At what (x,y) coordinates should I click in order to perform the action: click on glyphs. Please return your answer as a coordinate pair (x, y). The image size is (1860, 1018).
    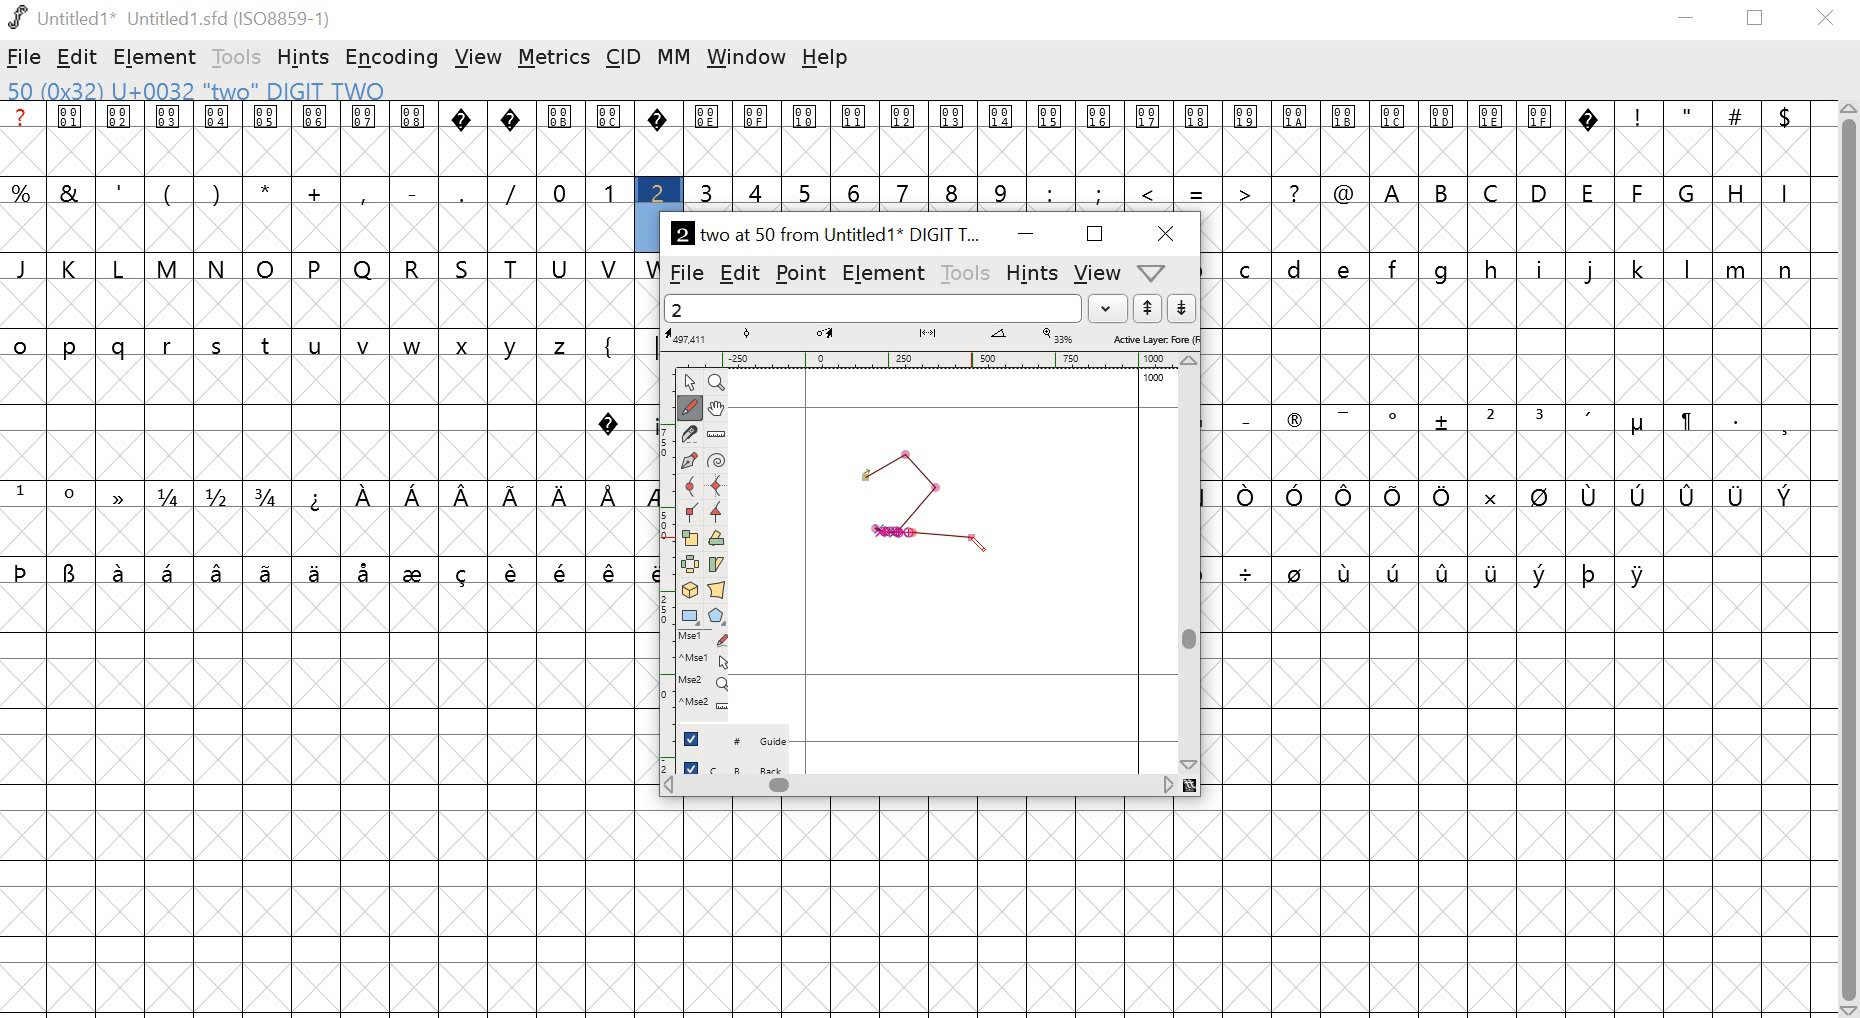
    Looking at the image, I should click on (326, 350).